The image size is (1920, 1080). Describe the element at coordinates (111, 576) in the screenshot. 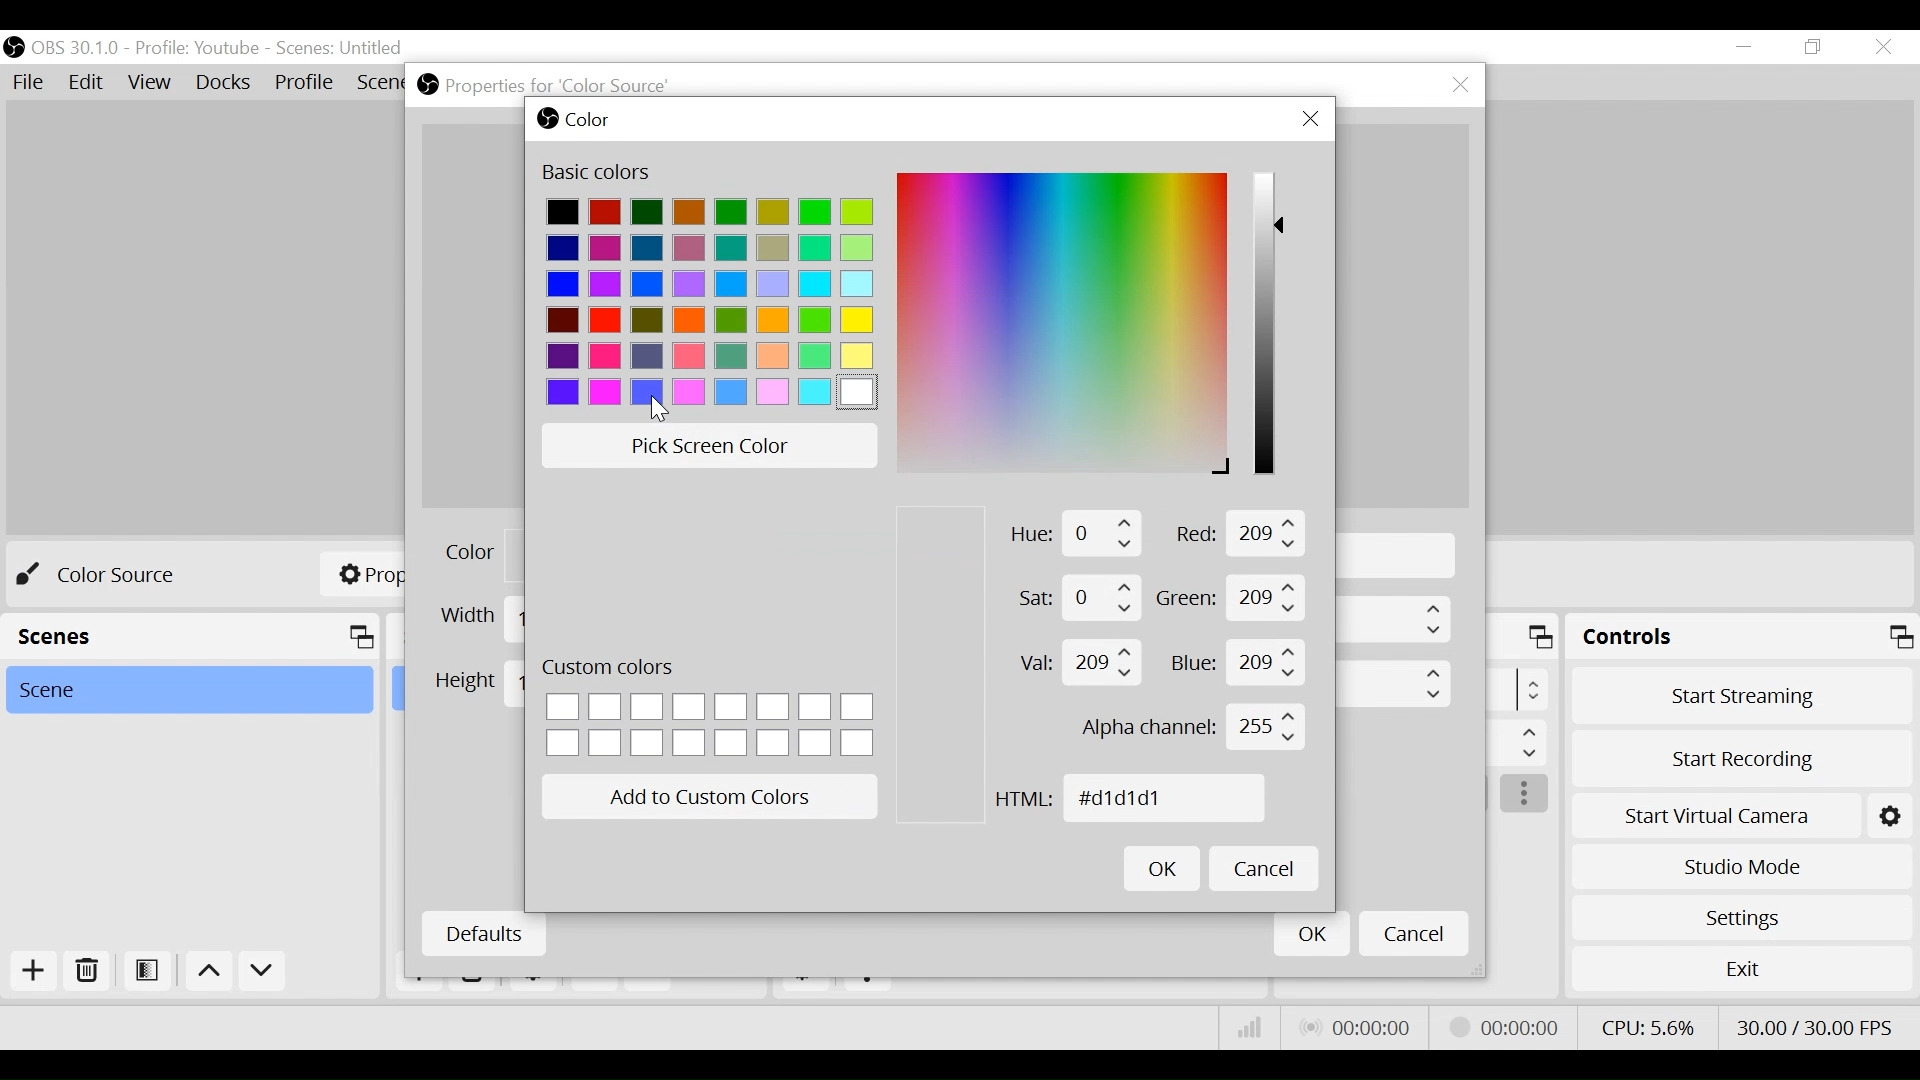

I see `No source selected` at that location.